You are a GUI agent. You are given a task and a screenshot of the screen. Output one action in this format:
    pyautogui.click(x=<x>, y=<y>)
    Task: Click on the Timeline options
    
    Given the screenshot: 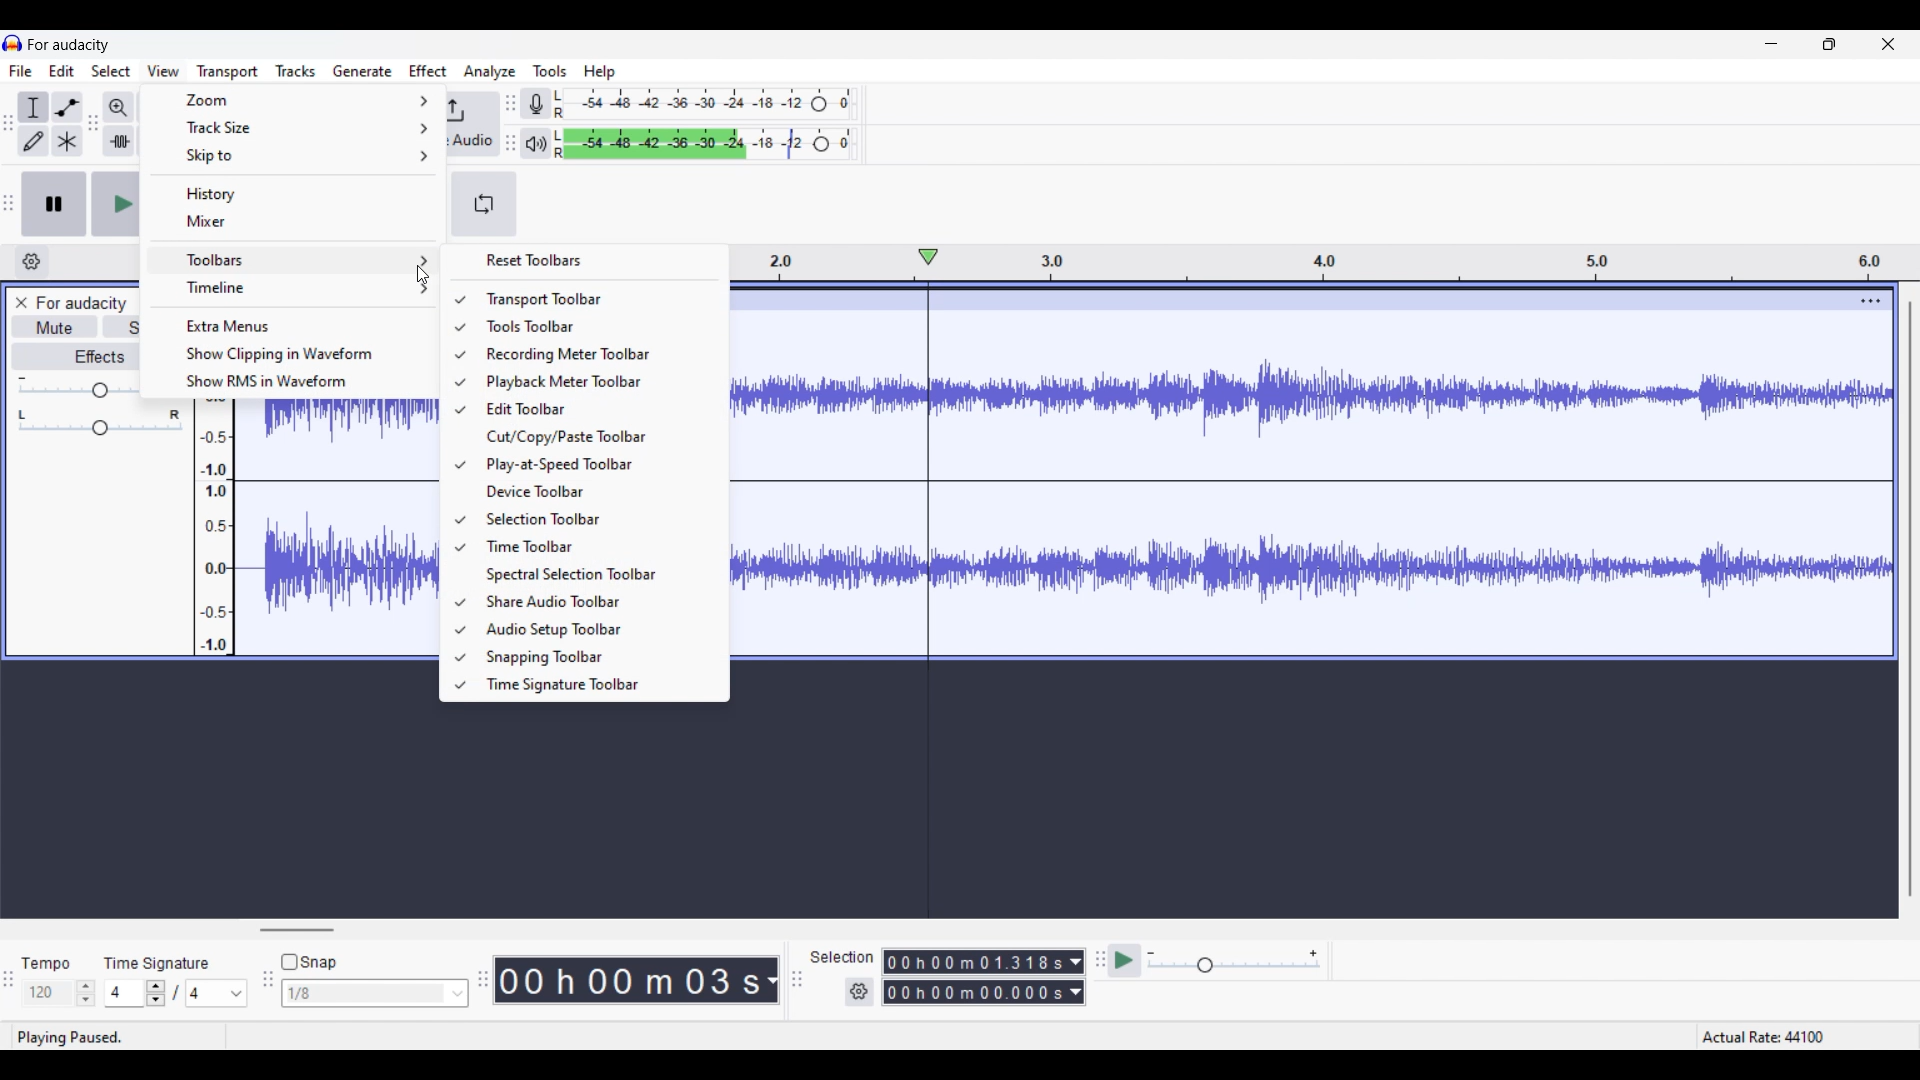 What is the action you would take?
    pyautogui.click(x=295, y=288)
    